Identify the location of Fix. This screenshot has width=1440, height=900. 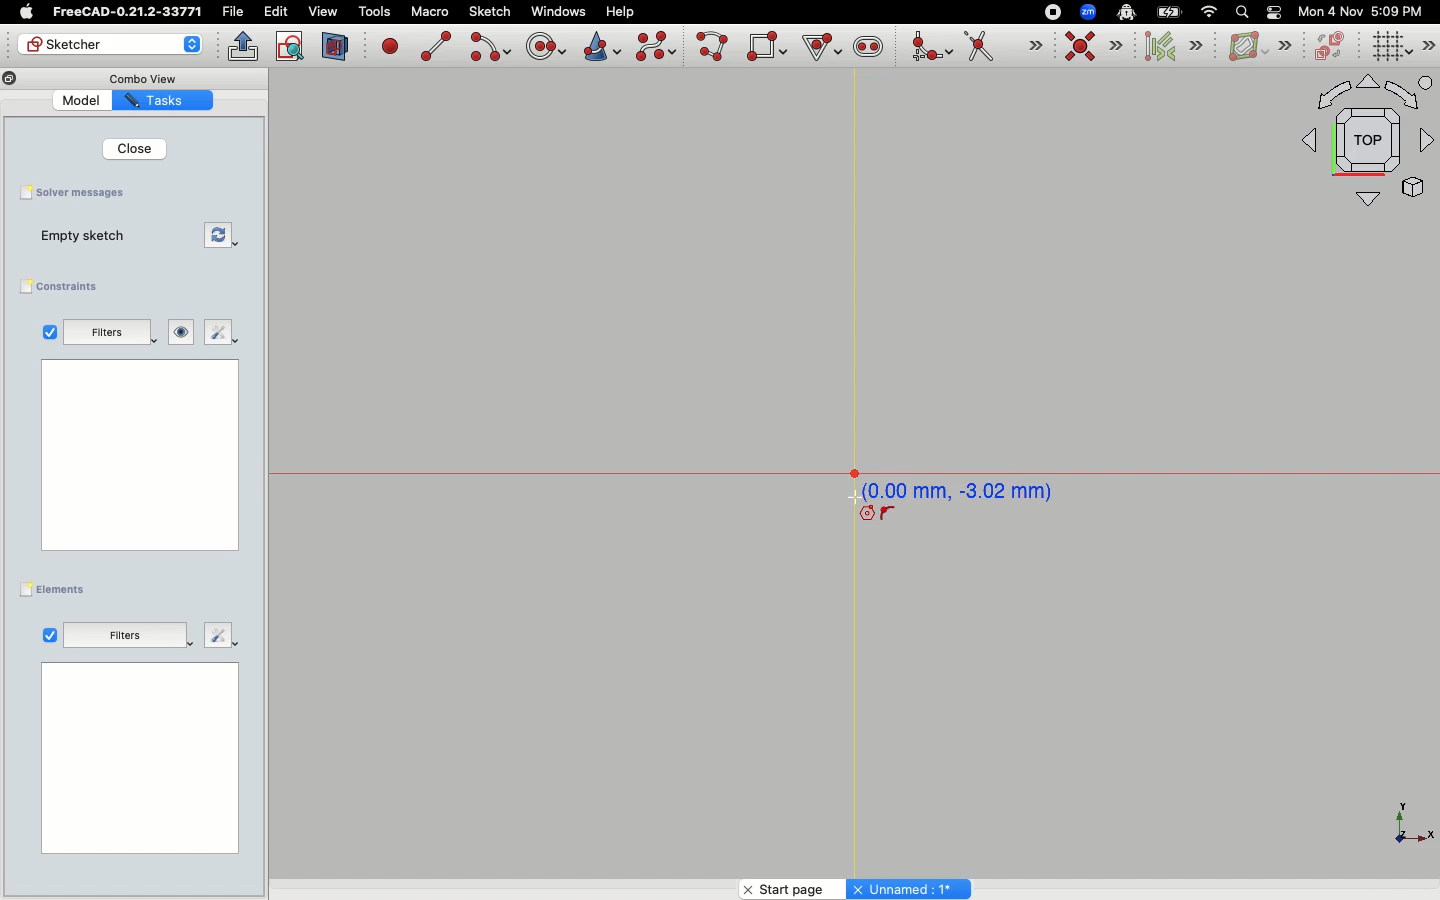
(219, 332).